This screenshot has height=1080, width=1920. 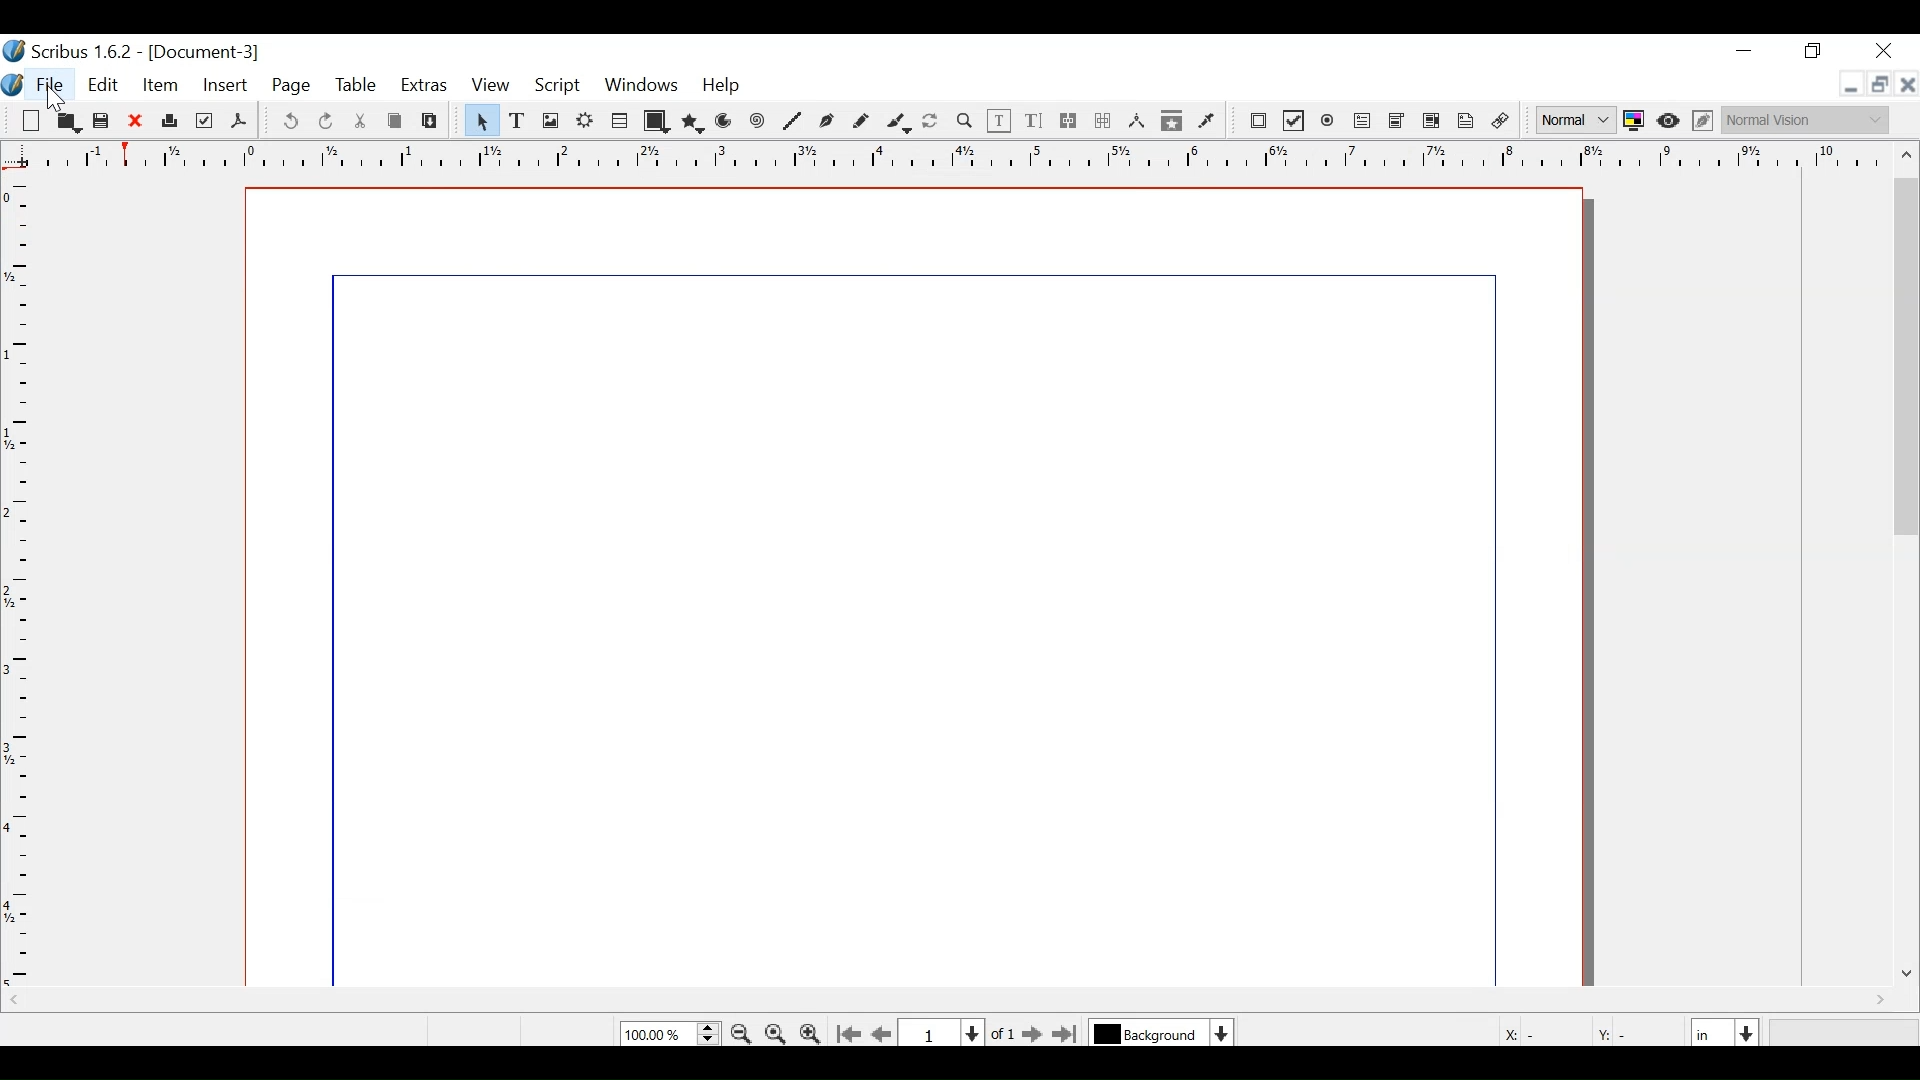 I want to click on Spiral, so click(x=758, y=123).